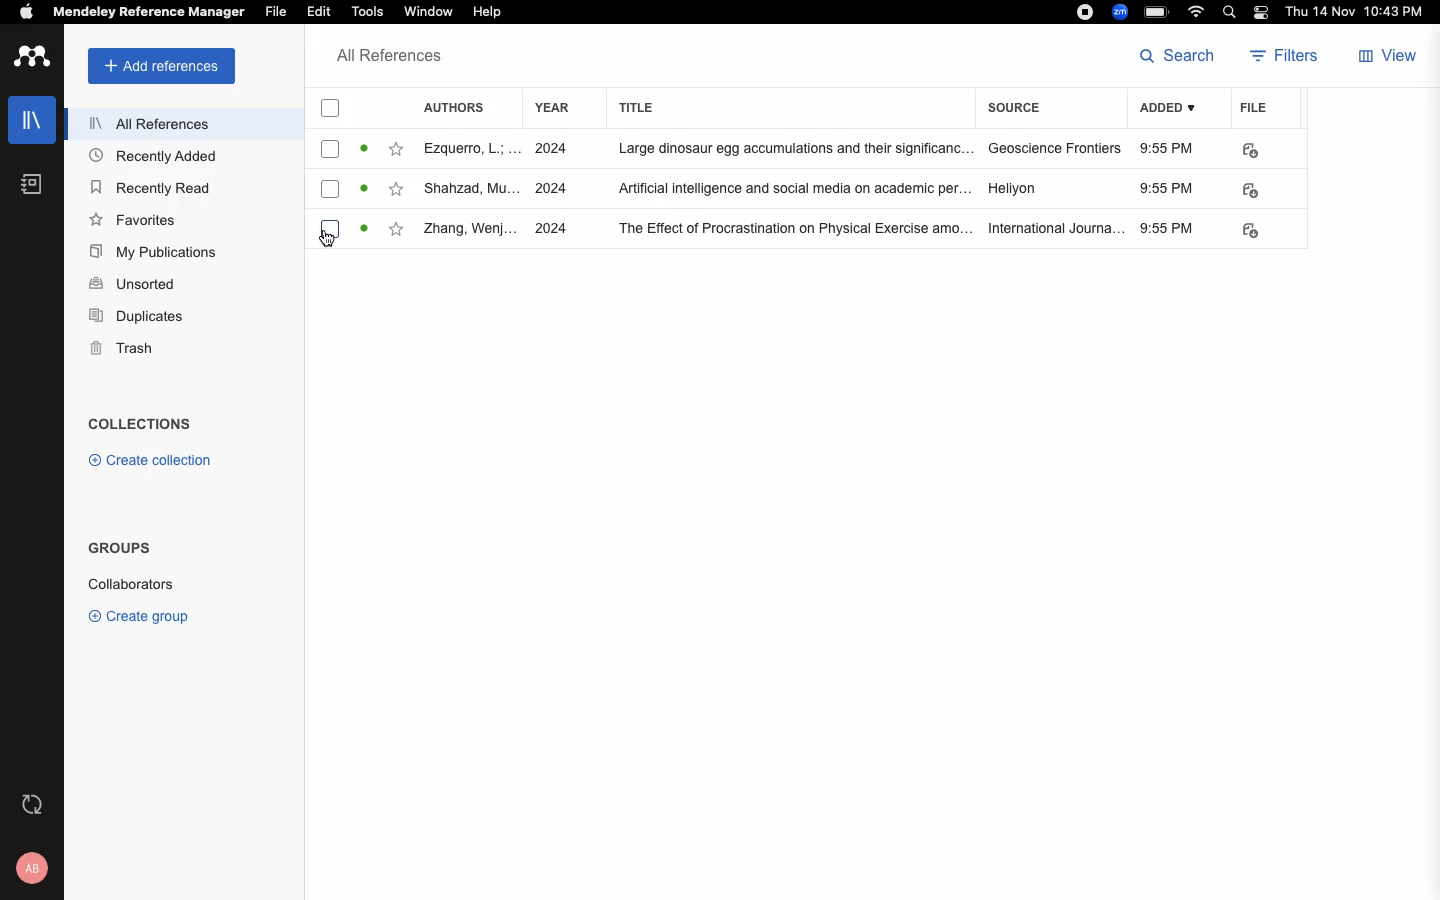 The image size is (1440, 900). What do you see at coordinates (30, 184) in the screenshot?
I see `Notebook` at bounding box center [30, 184].